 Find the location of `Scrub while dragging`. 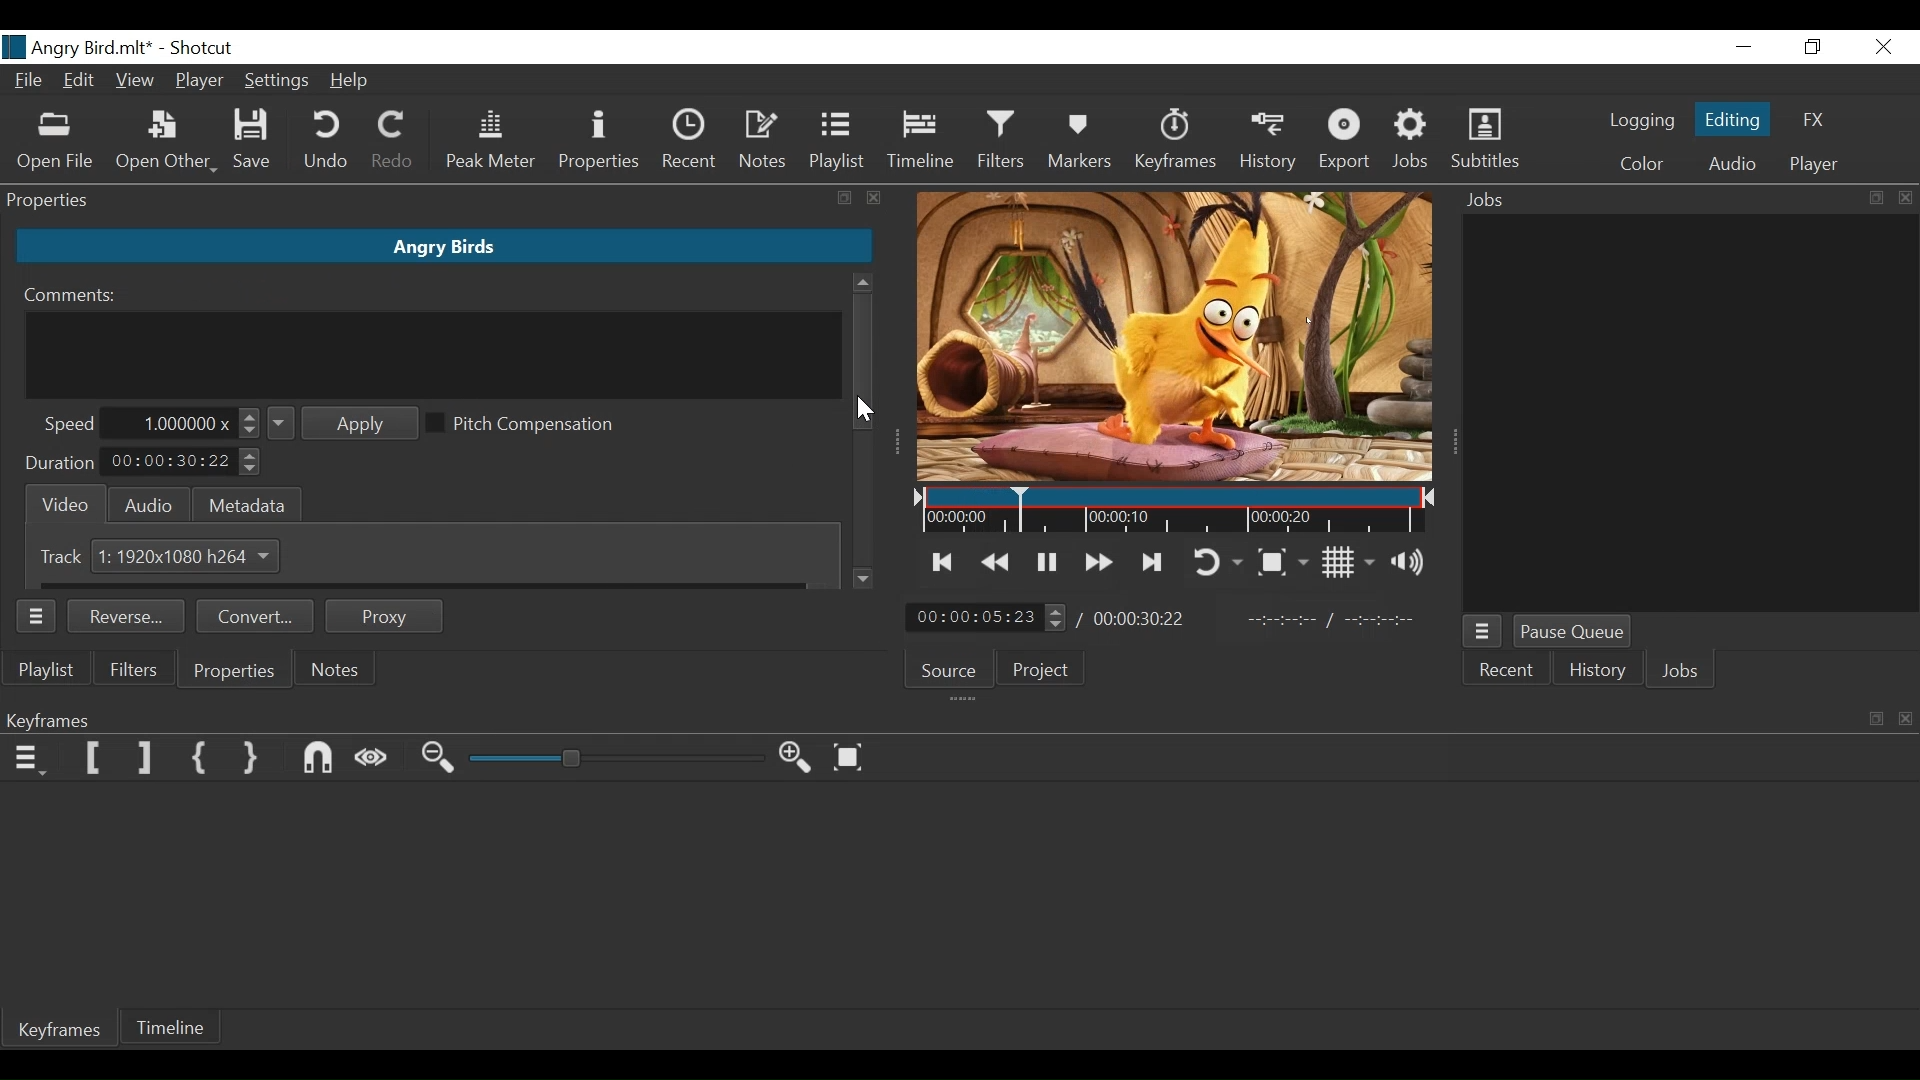

Scrub while dragging is located at coordinates (373, 760).